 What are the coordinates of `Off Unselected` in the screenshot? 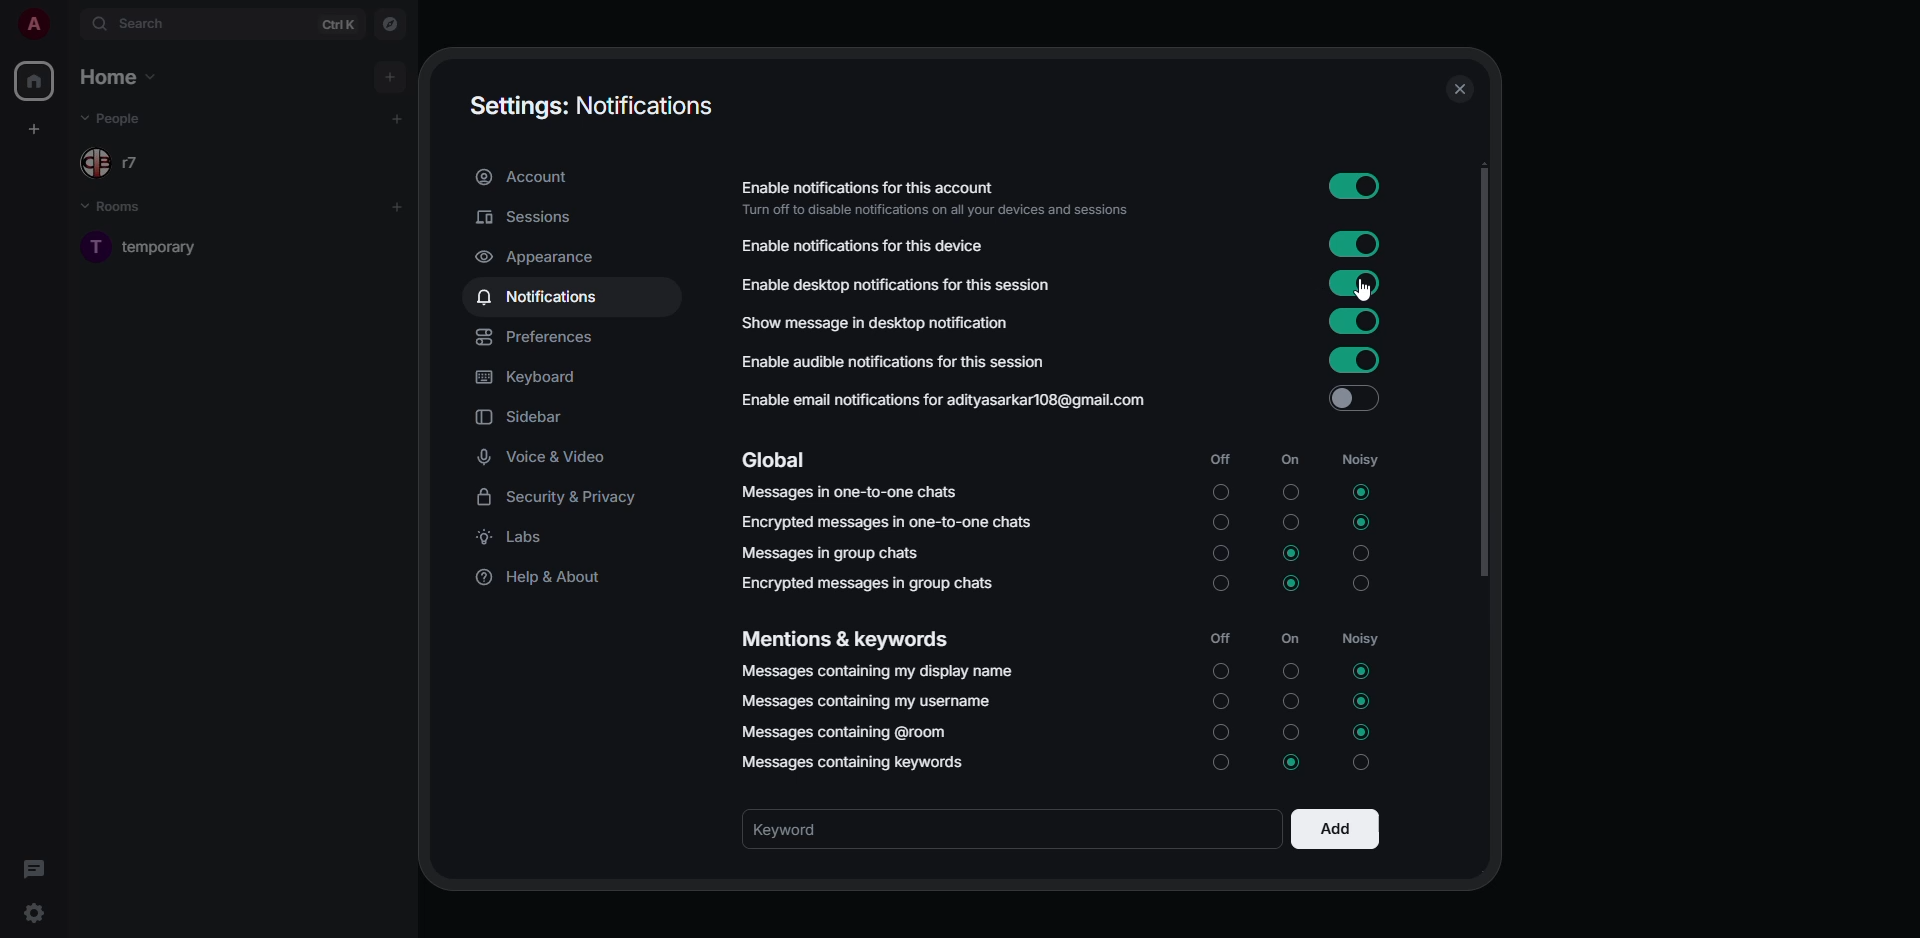 It's located at (1223, 766).